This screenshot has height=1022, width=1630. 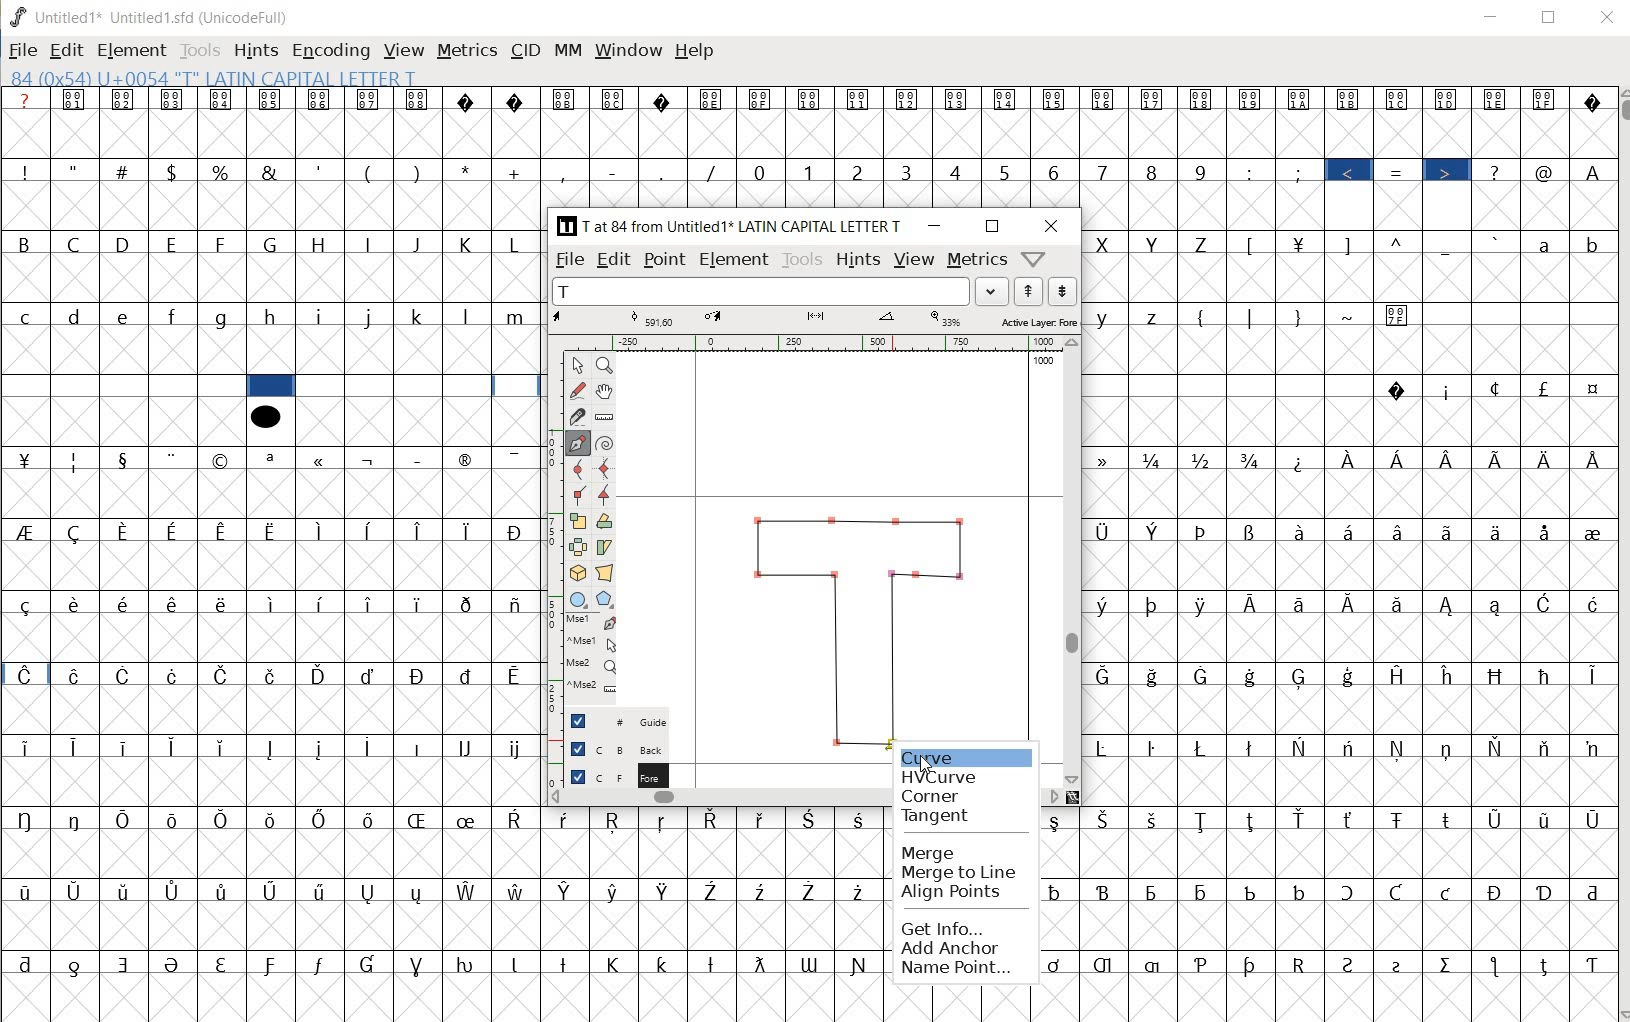 What do you see at coordinates (1448, 172) in the screenshot?
I see `>` at bounding box center [1448, 172].